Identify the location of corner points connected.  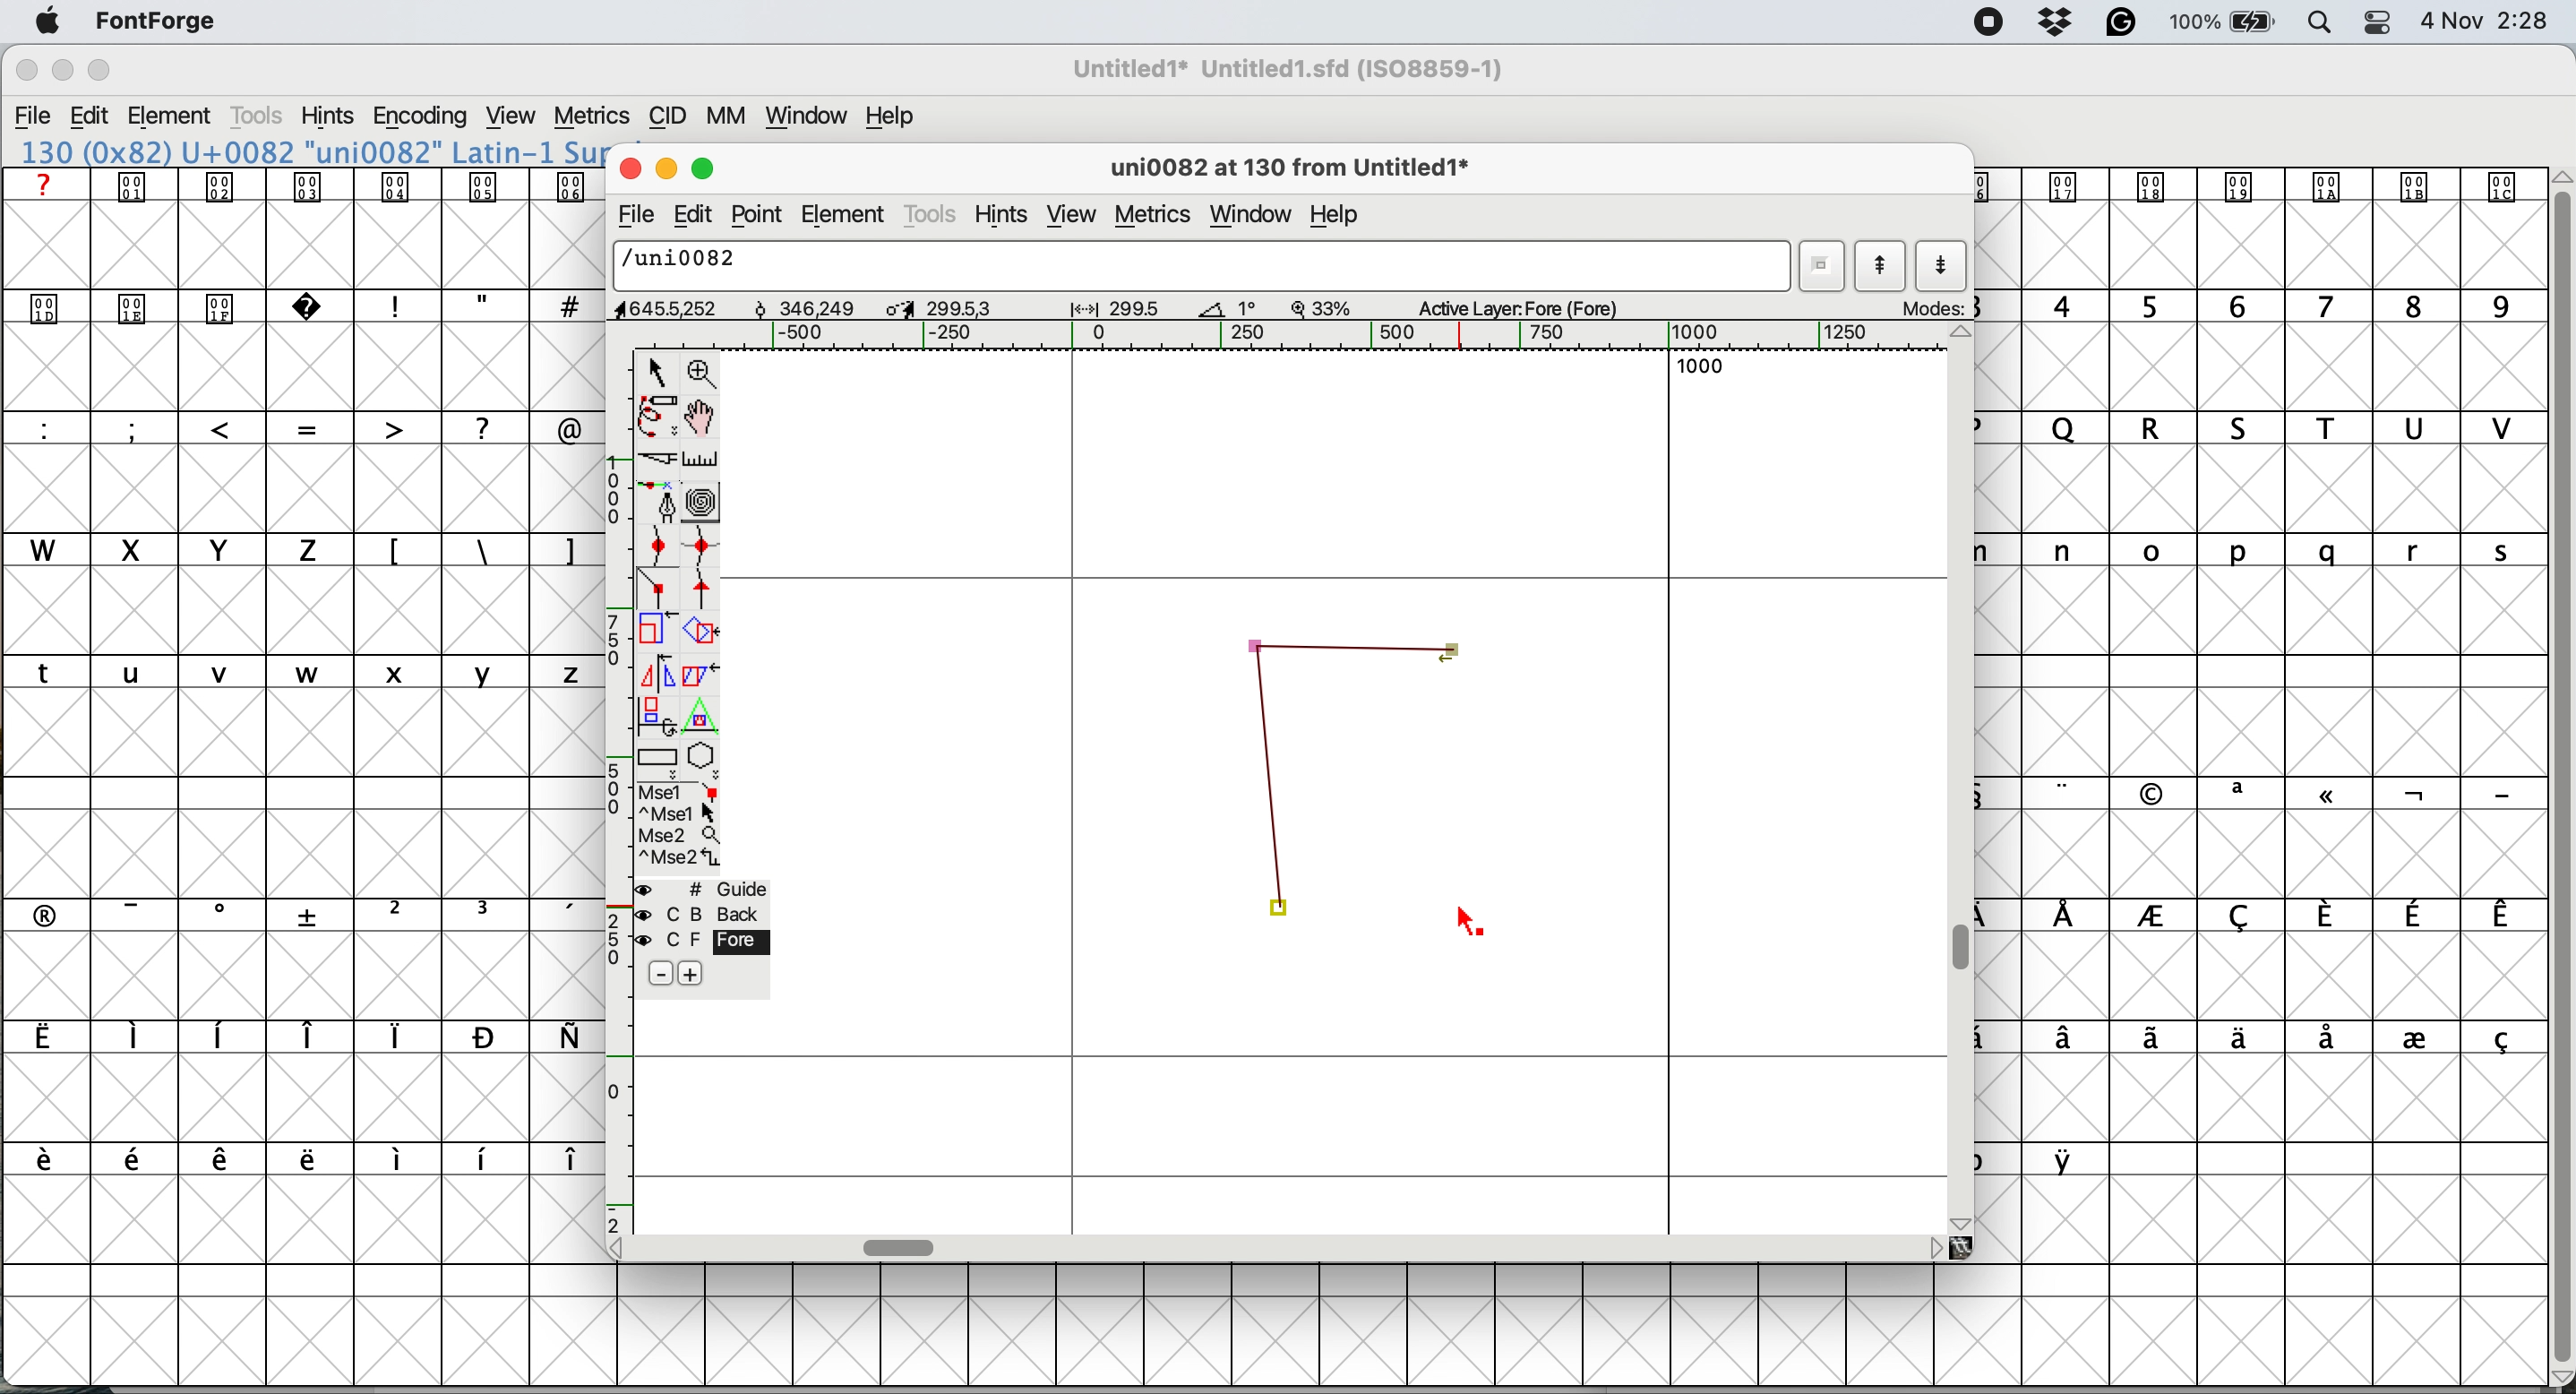
(1352, 642).